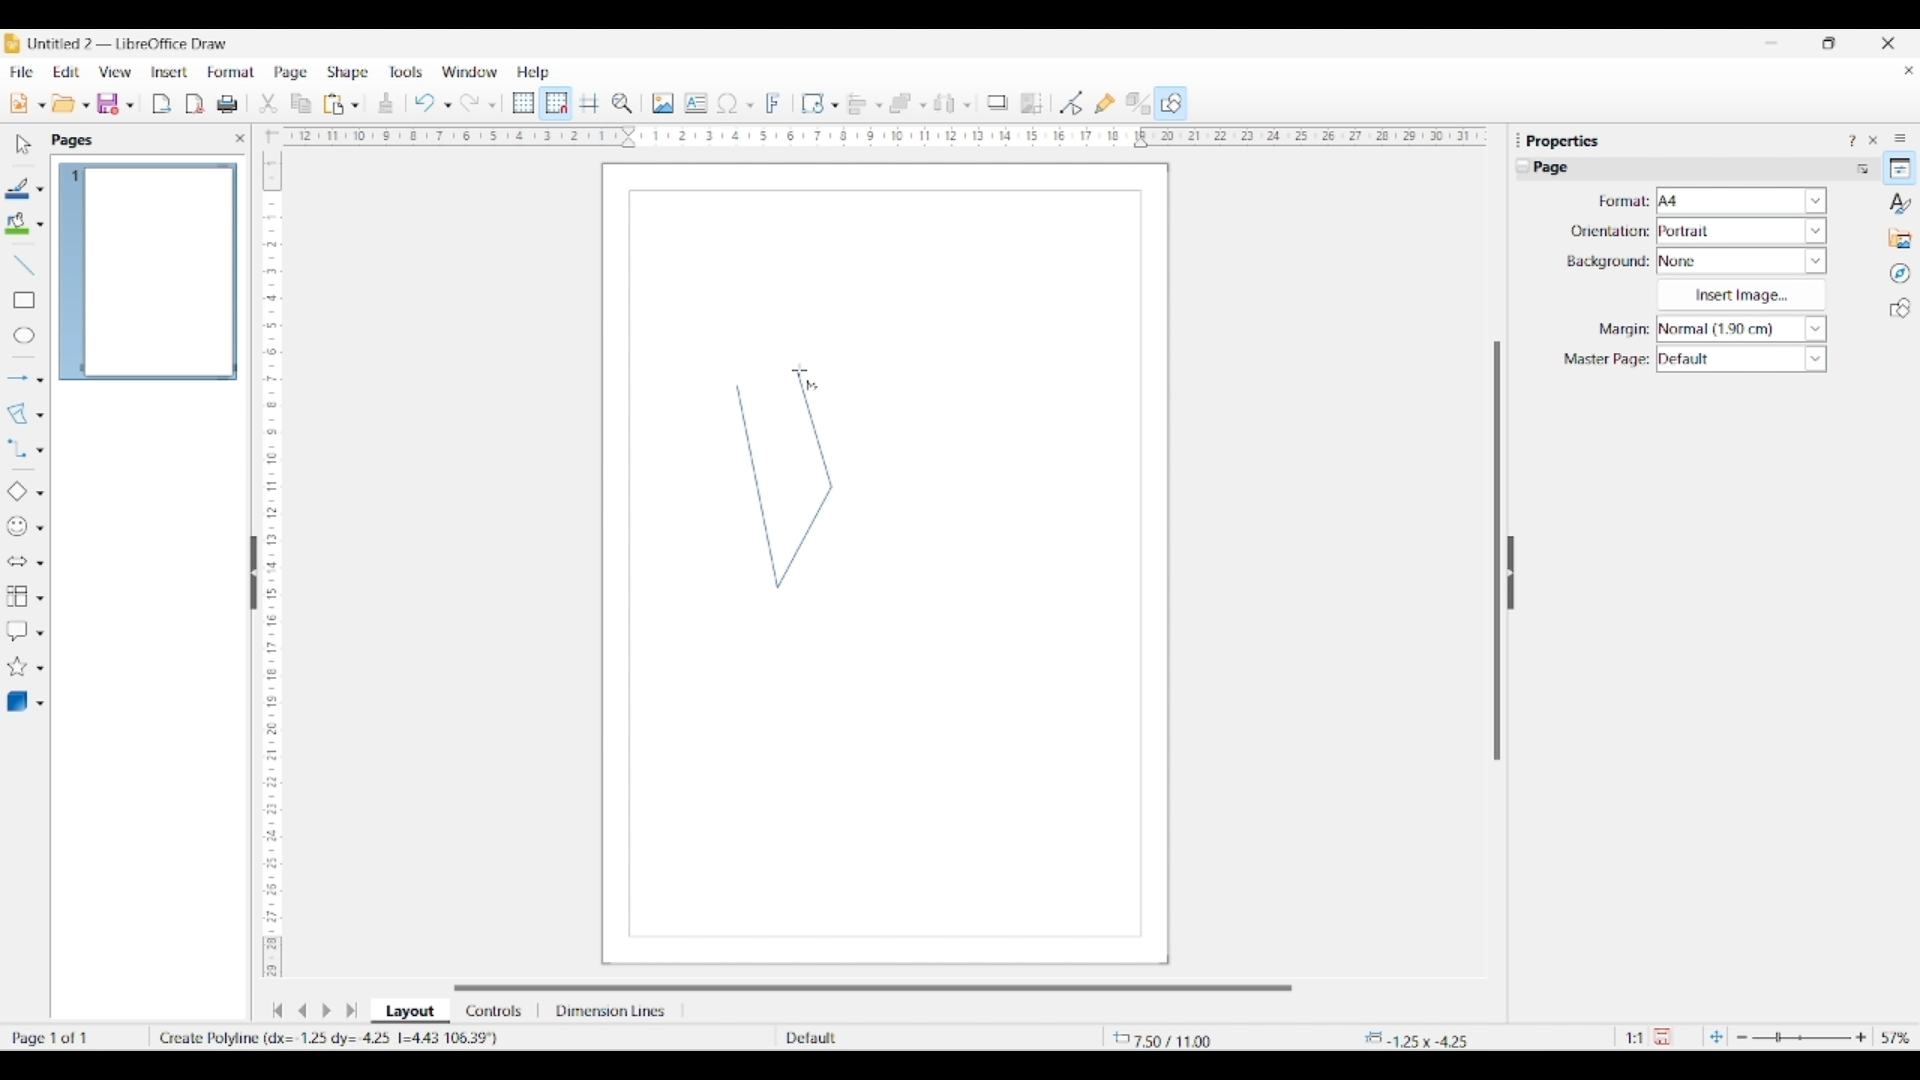 The height and width of the screenshot is (1080, 1920). Describe the element at coordinates (74, 1037) in the screenshot. I see `Current page w.r.t. total number of pages` at that location.